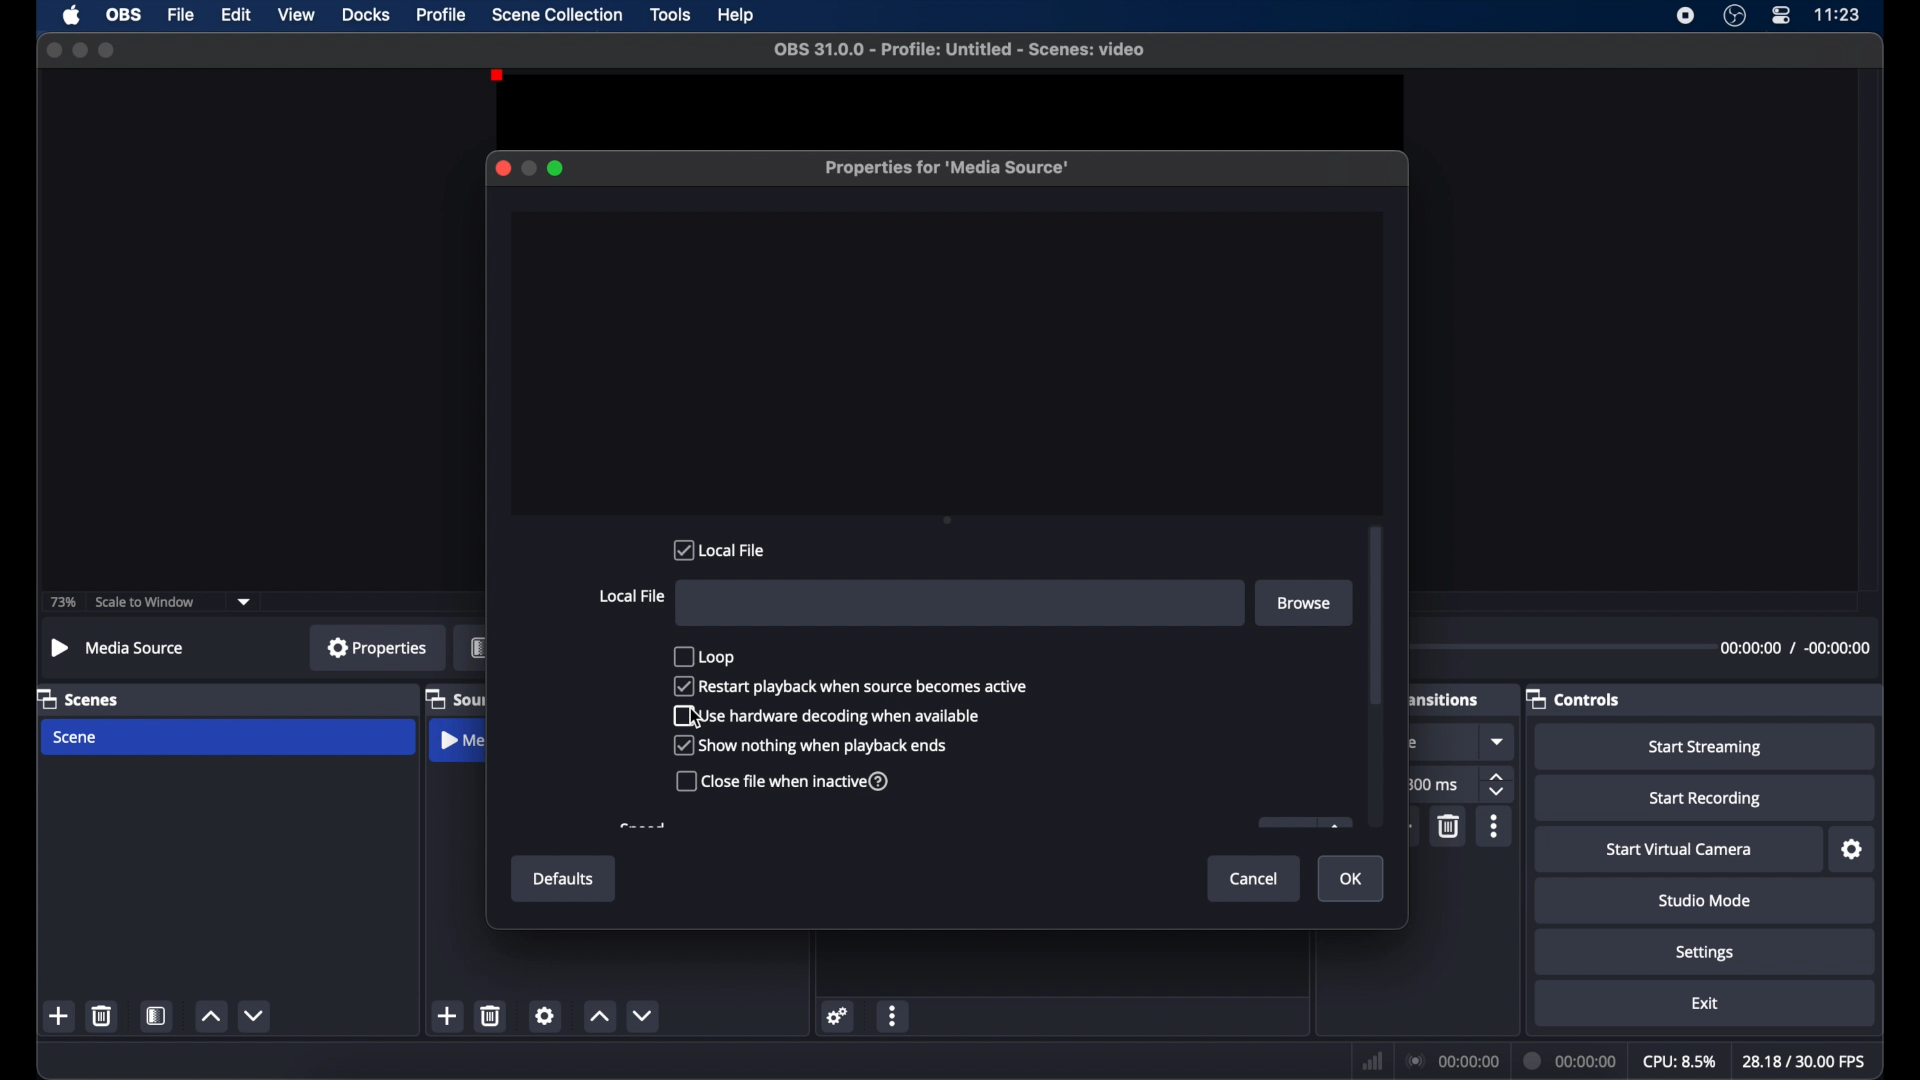 The image size is (1920, 1080). I want to click on cancel, so click(1253, 879).